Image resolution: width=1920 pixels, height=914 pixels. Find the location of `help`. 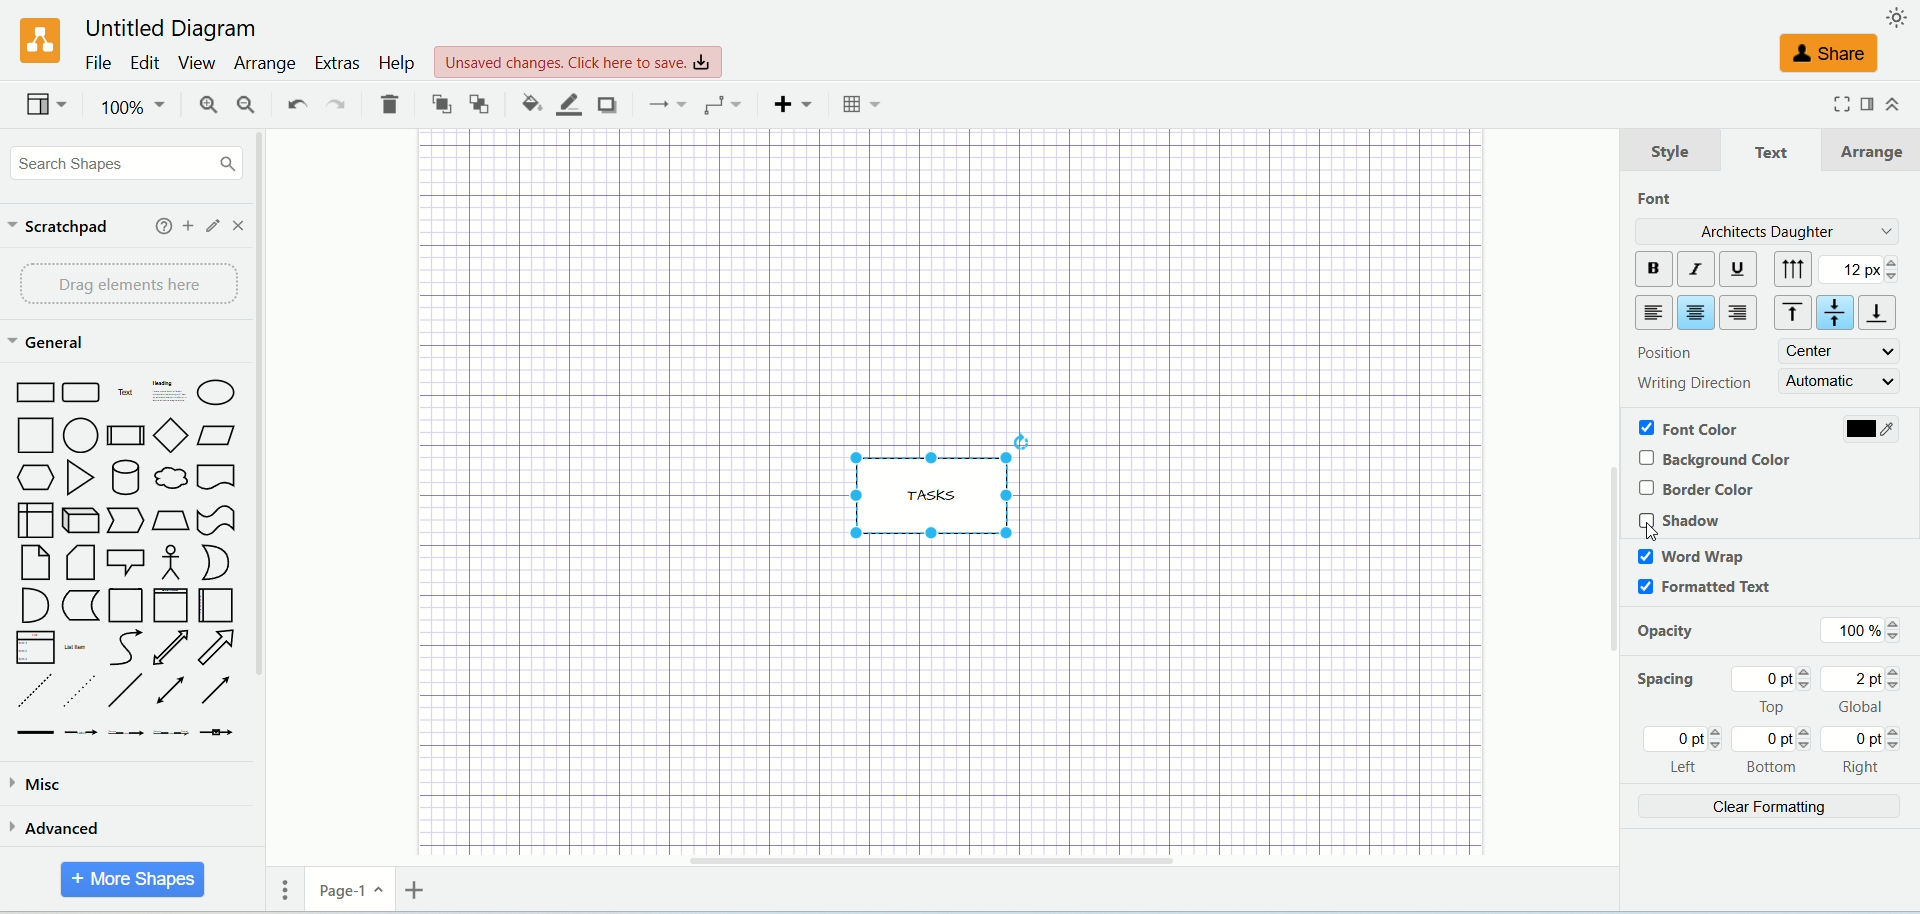

help is located at coordinates (162, 226).